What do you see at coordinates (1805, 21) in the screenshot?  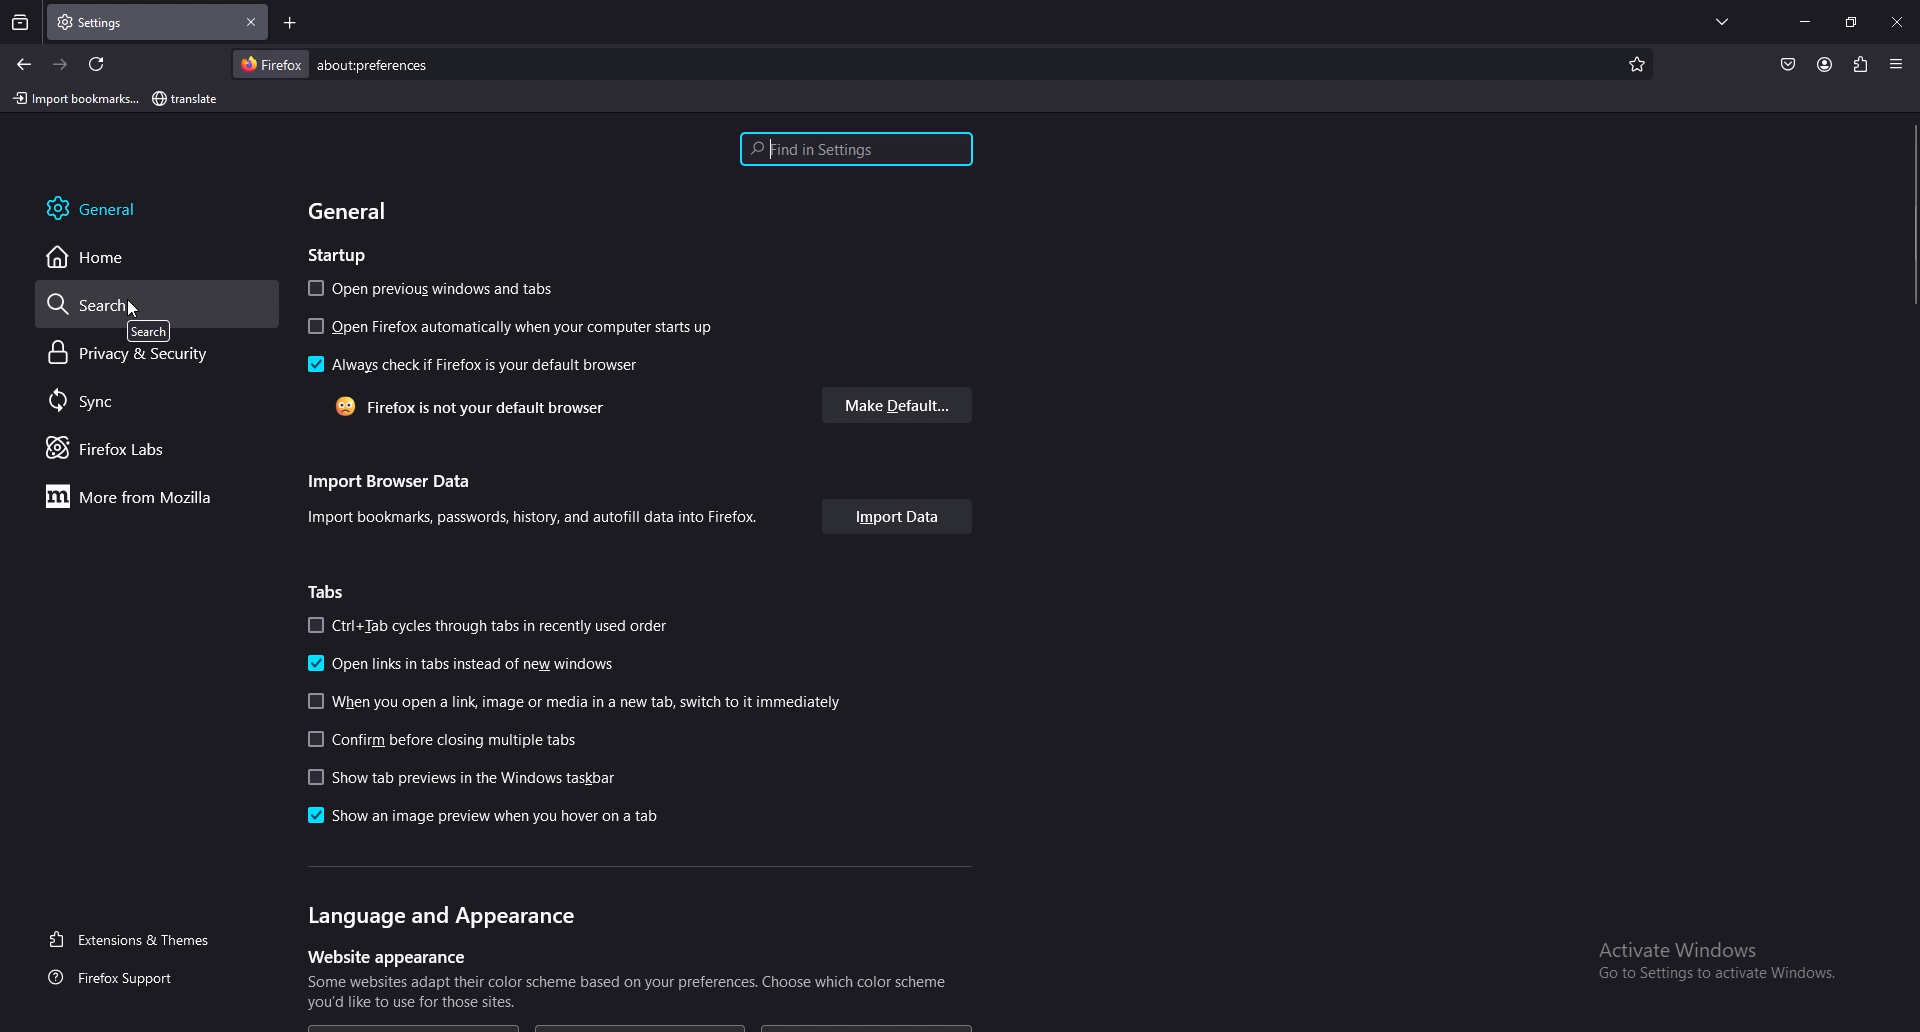 I see `minimize` at bounding box center [1805, 21].